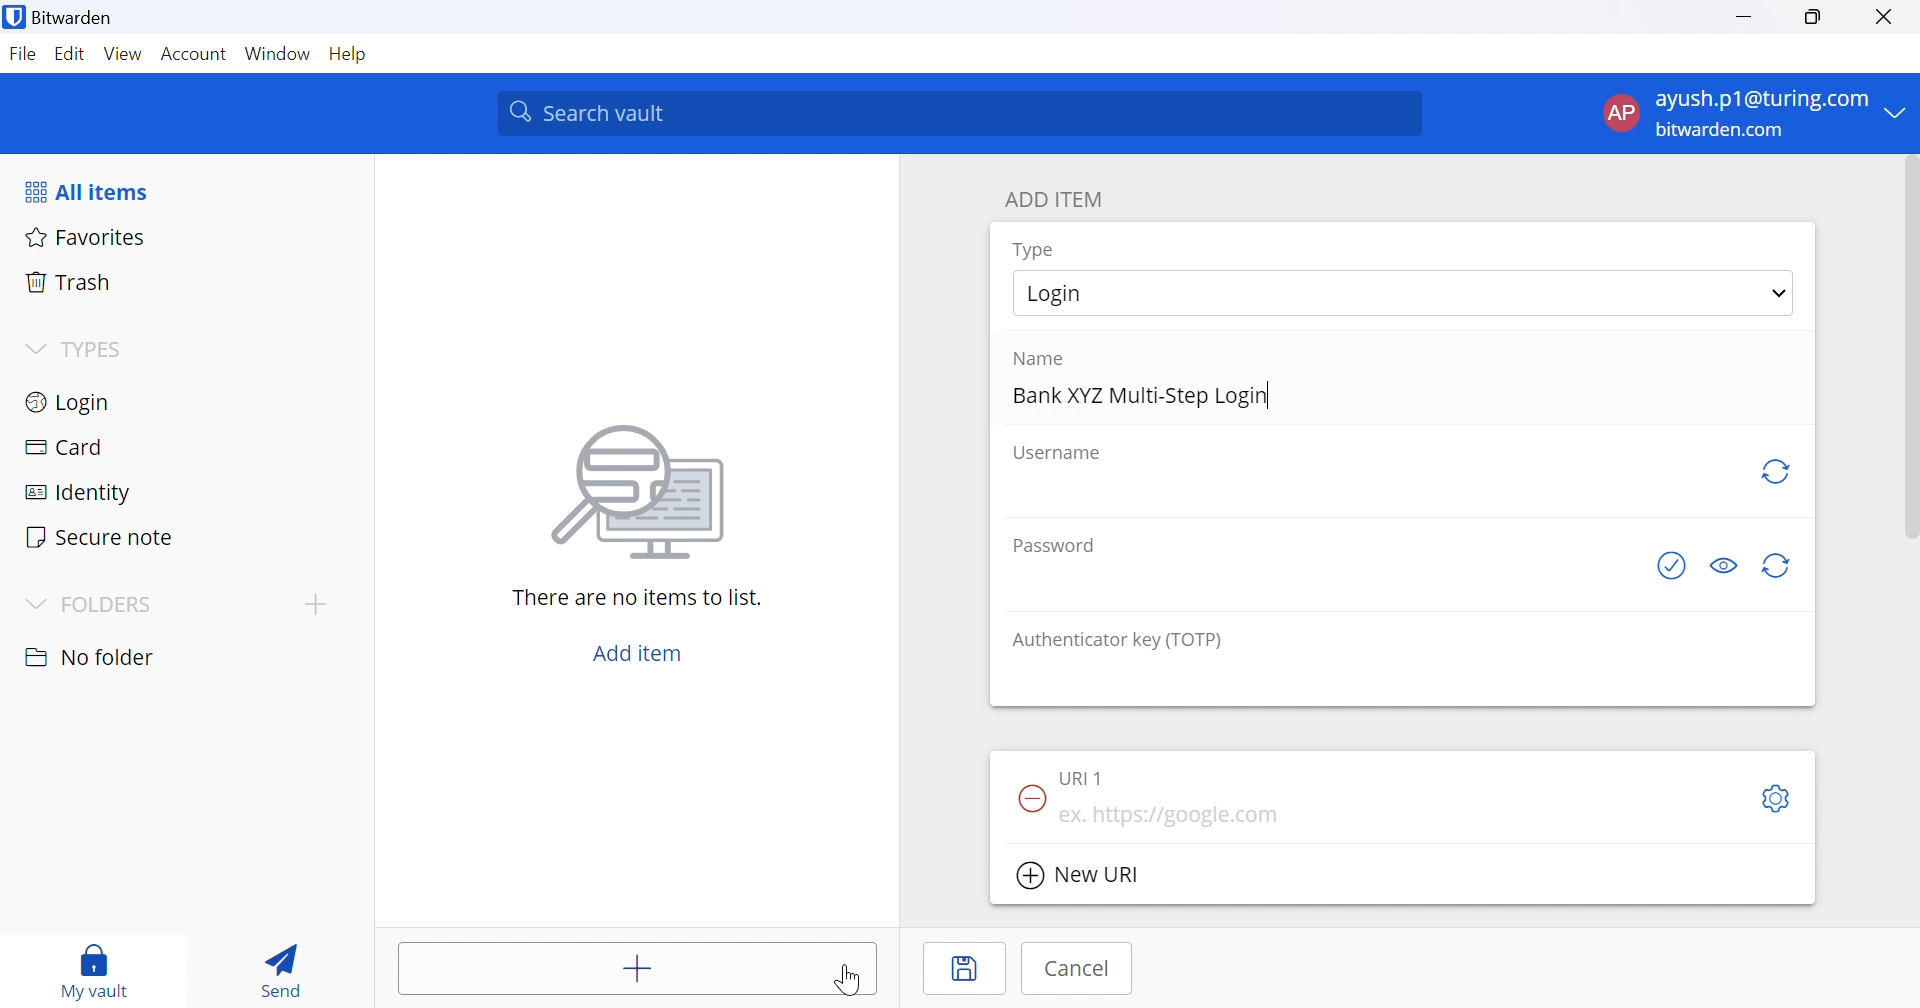 This screenshot has height=1008, width=1920. I want to click on Regenerate username, so click(1779, 475).